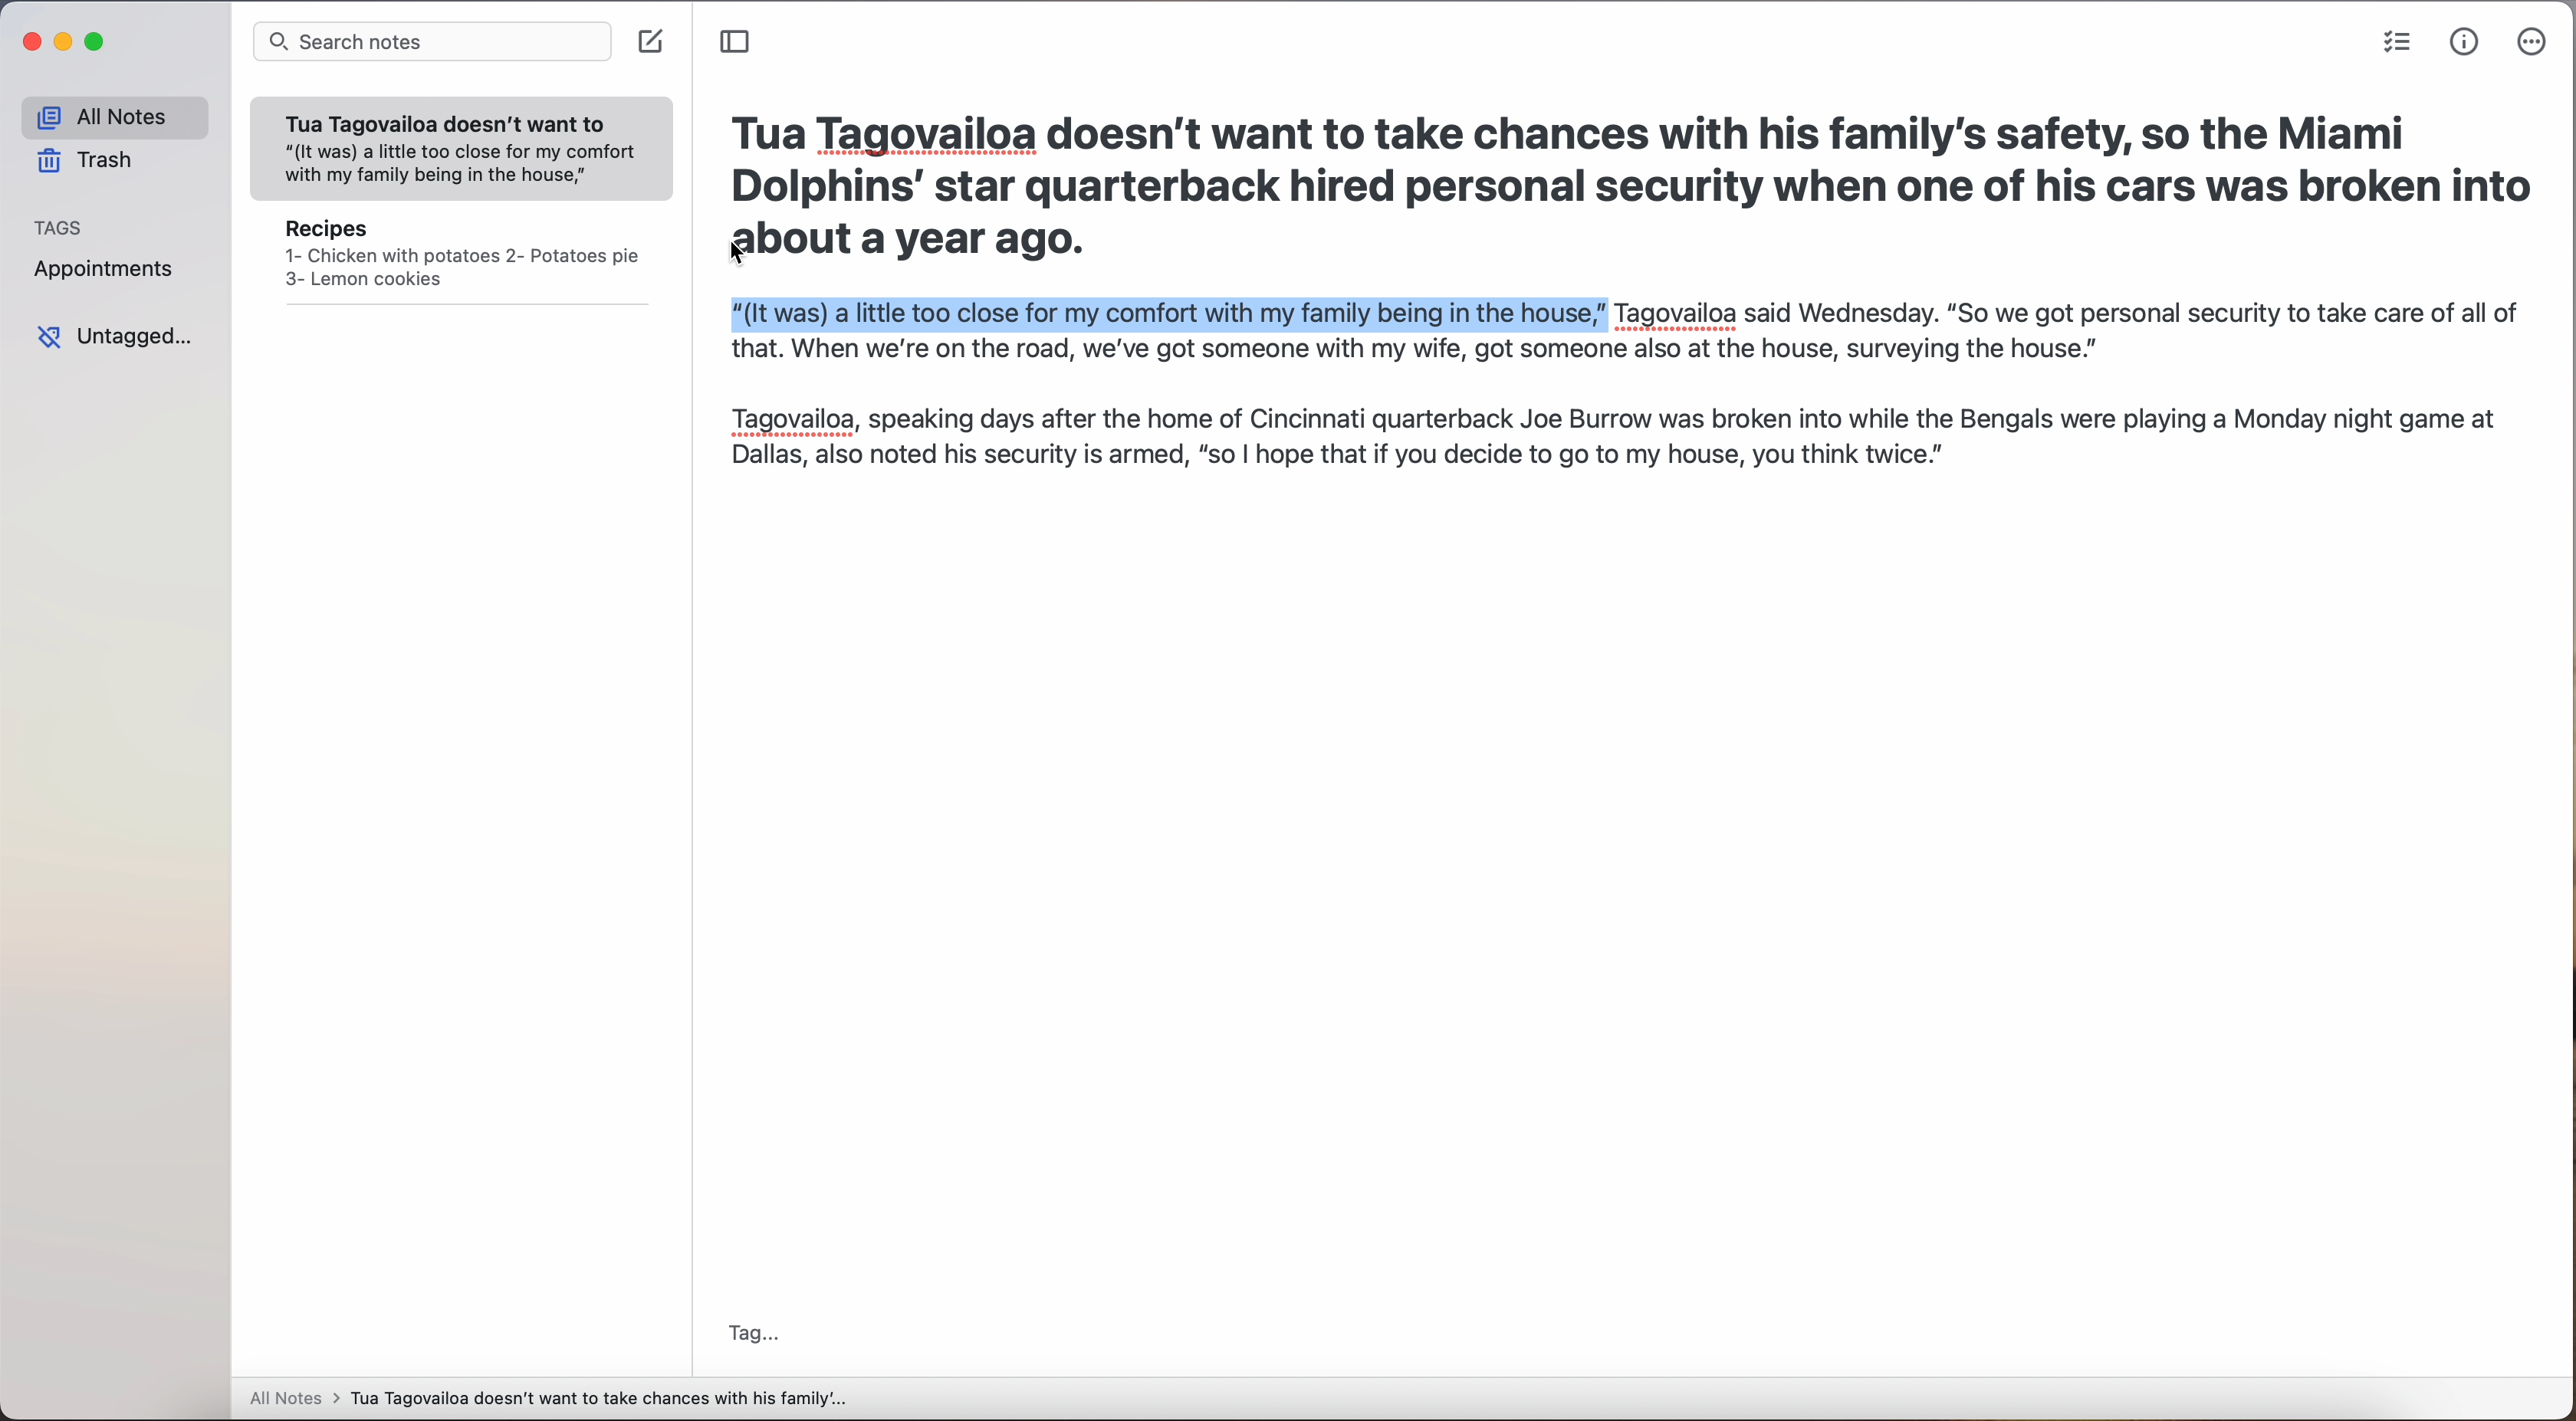 This screenshot has width=2576, height=1421. Describe the element at coordinates (462, 260) in the screenshot. I see `Recipes note` at that location.